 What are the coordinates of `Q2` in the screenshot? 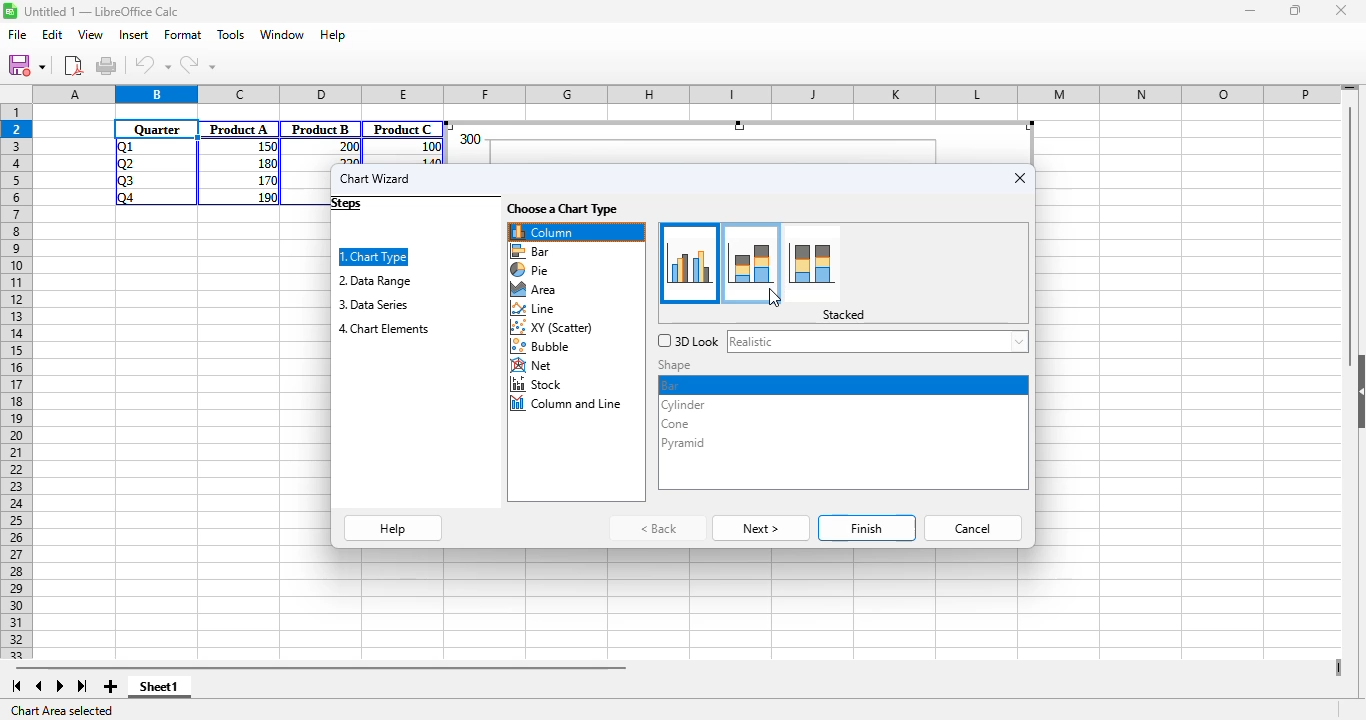 It's located at (126, 164).